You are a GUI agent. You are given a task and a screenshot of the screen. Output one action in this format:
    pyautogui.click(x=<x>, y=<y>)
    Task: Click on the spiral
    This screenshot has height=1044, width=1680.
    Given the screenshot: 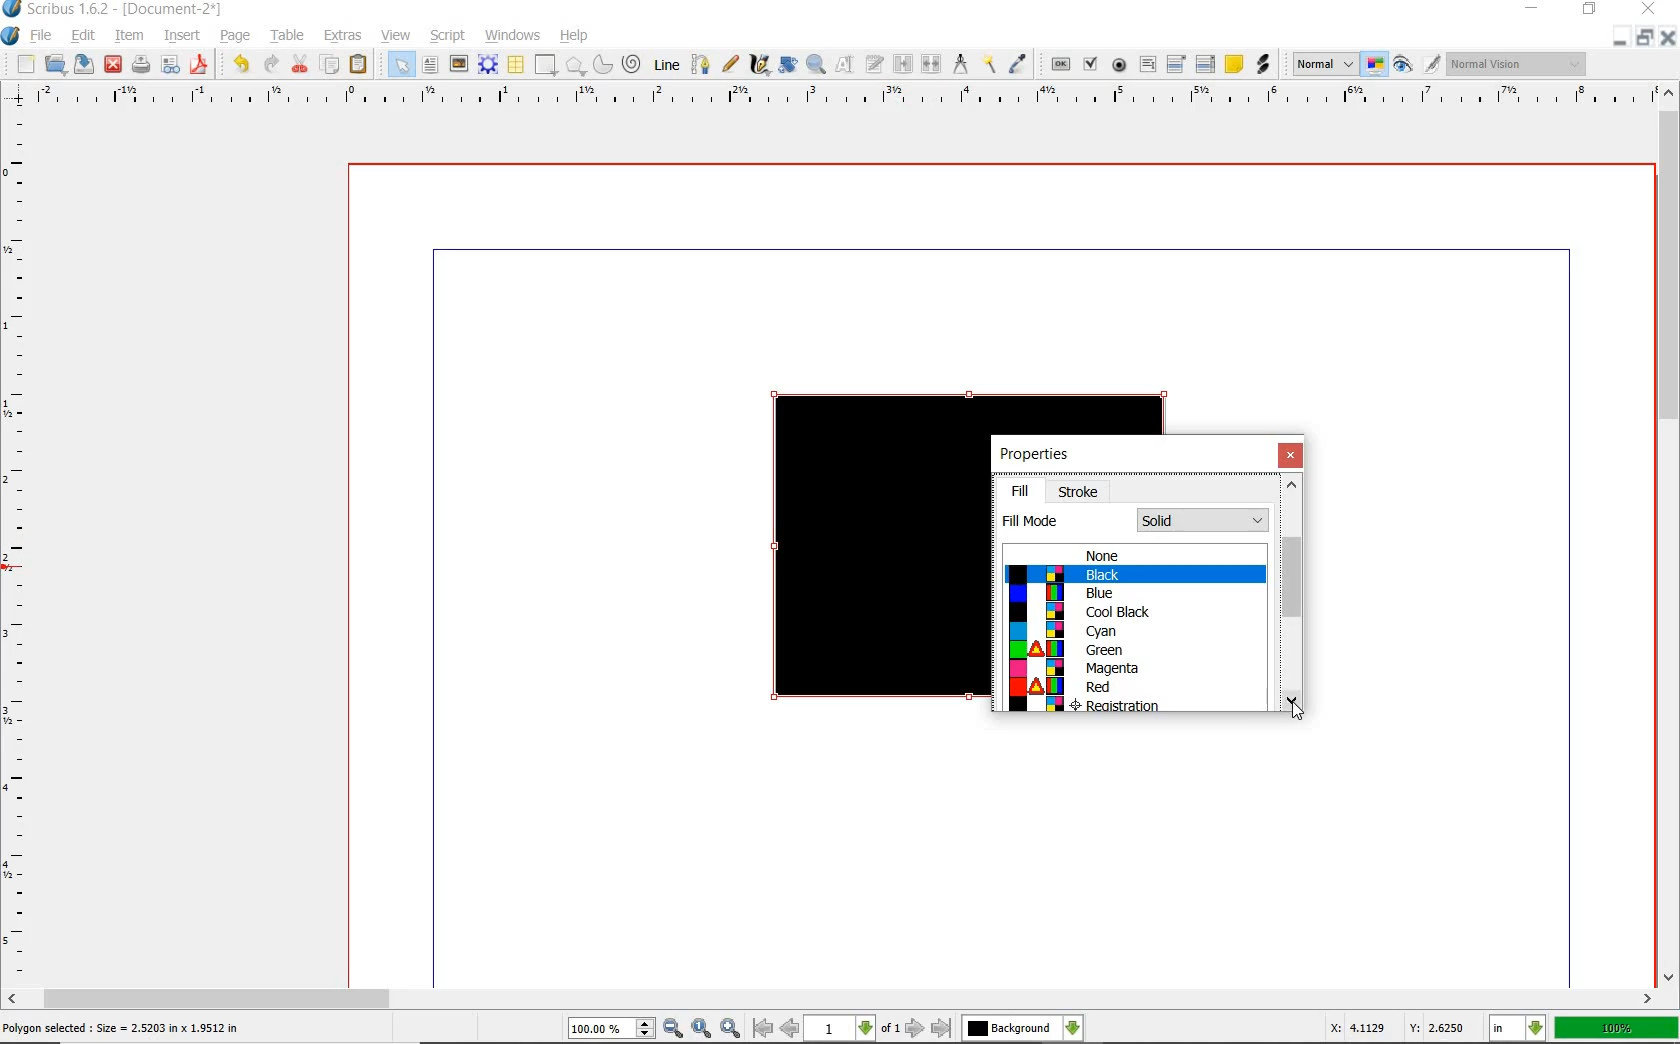 What is the action you would take?
    pyautogui.click(x=634, y=66)
    